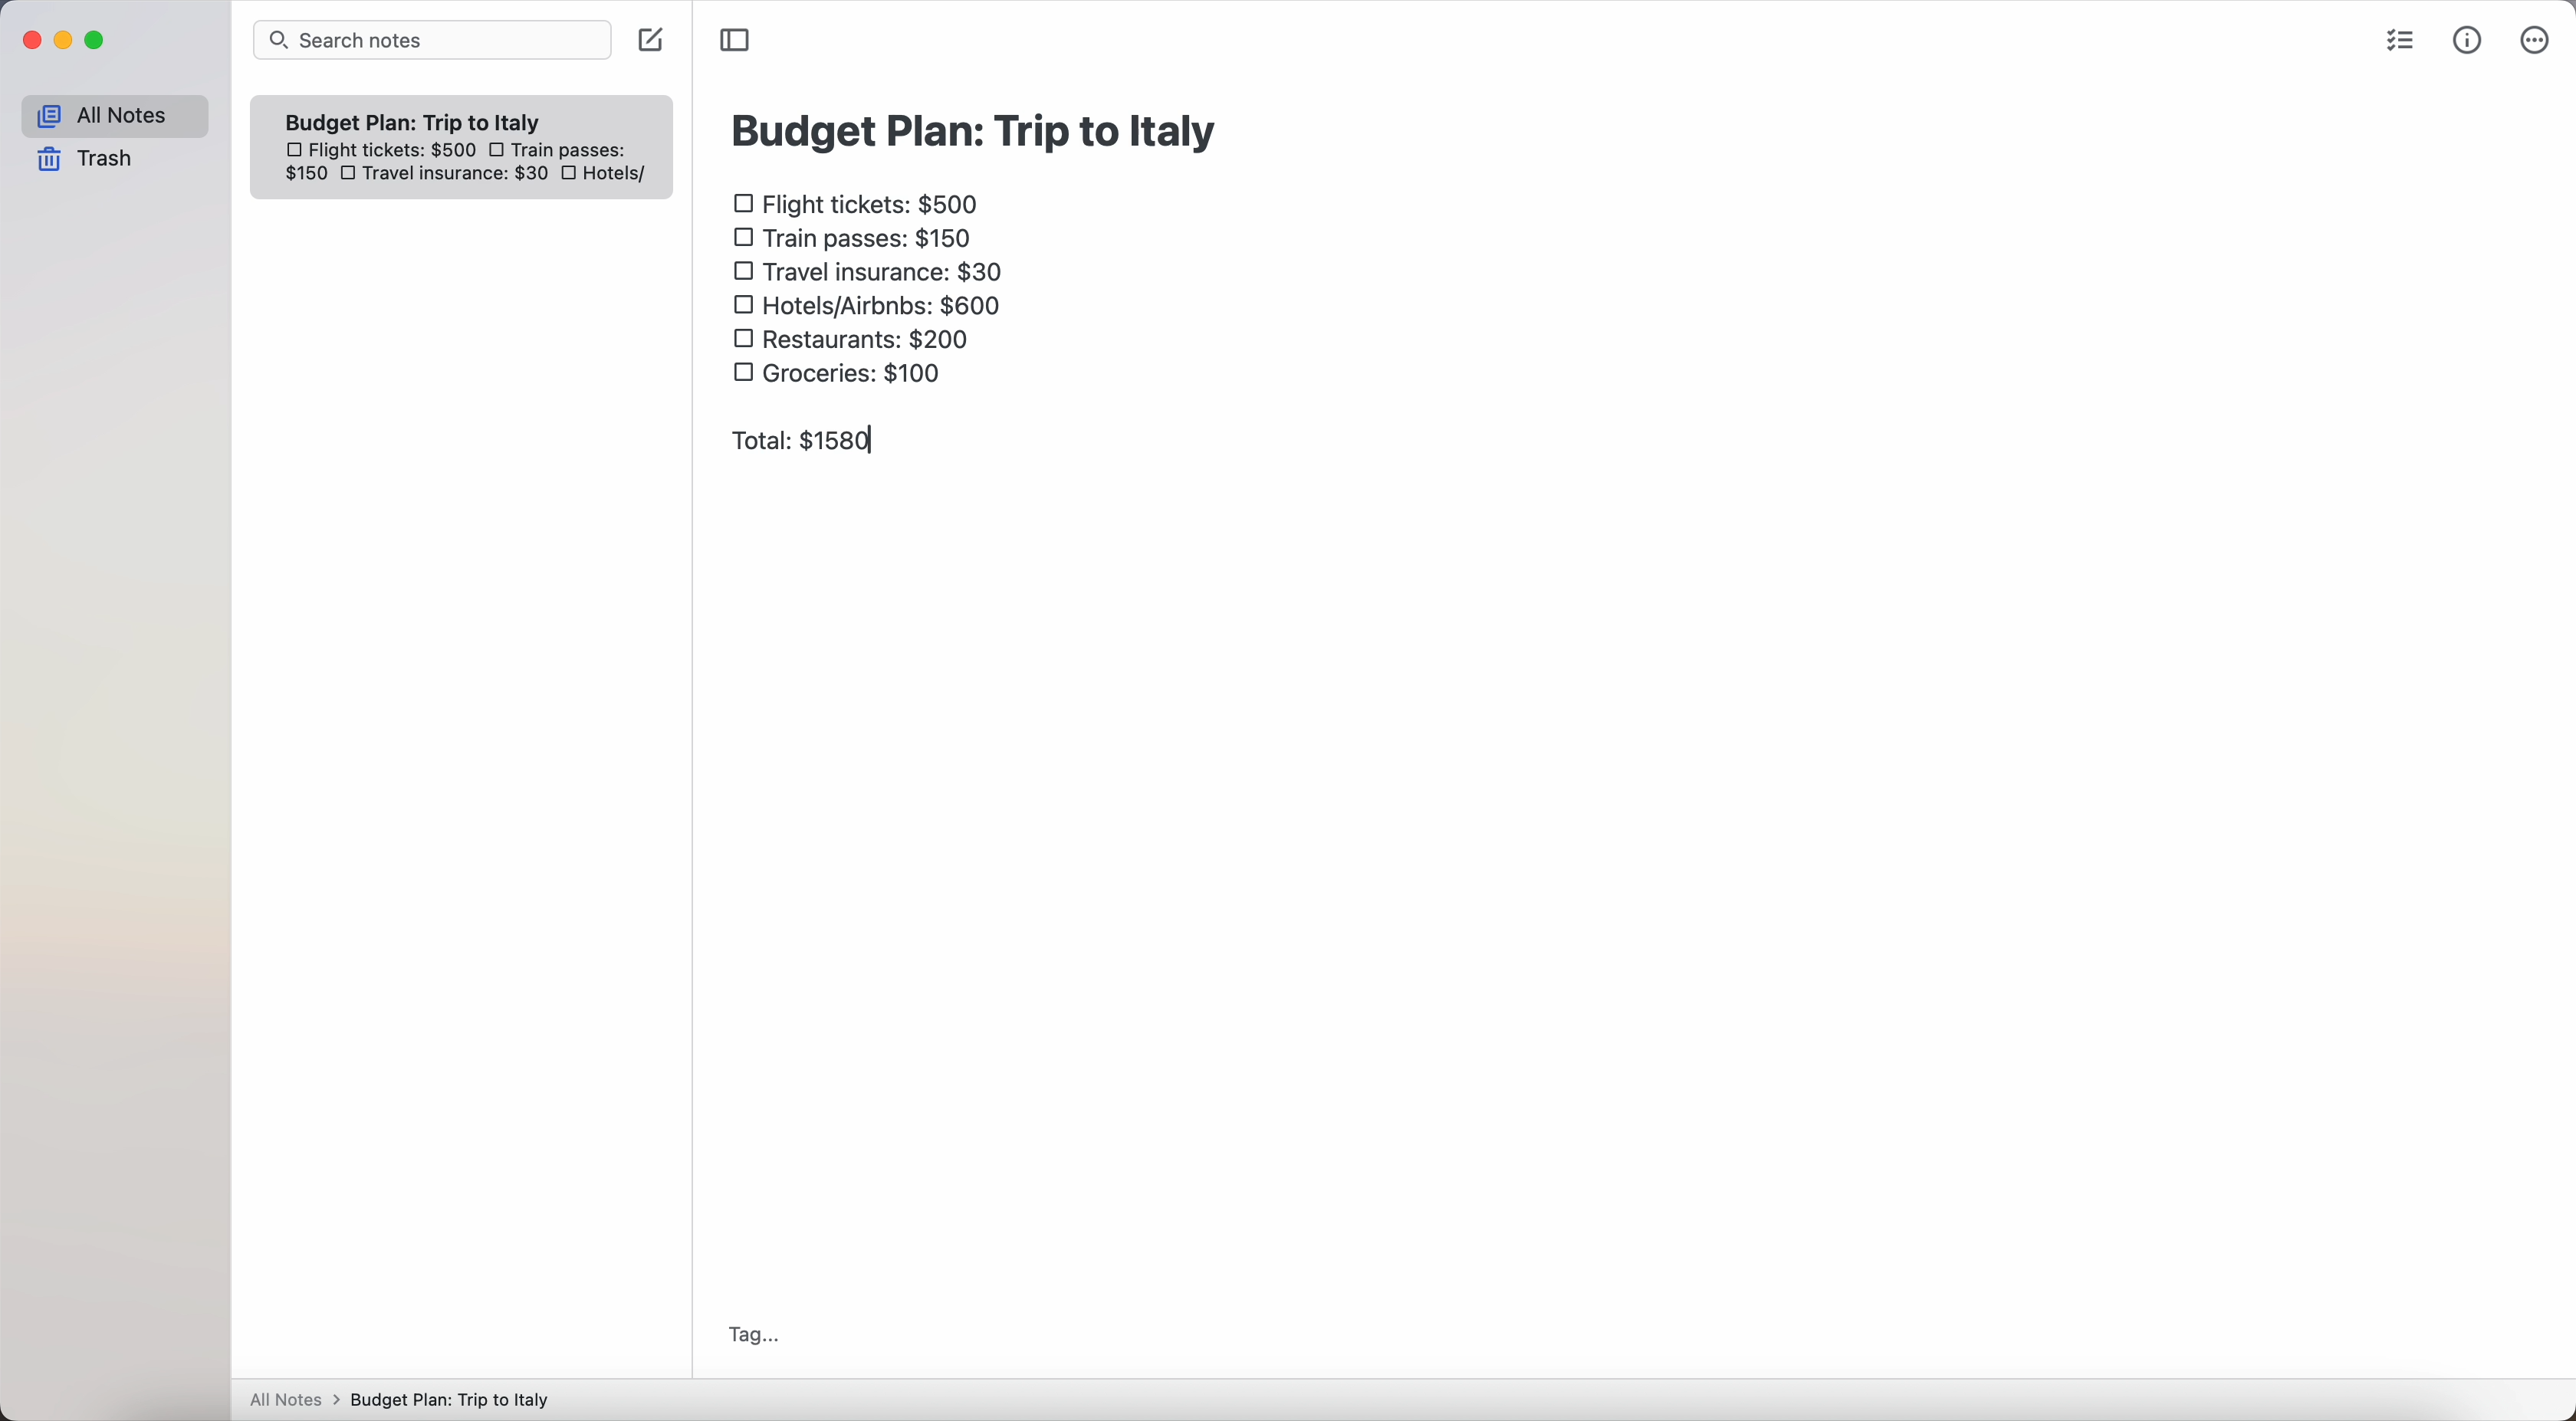 The height and width of the screenshot is (1421, 2576). What do you see at coordinates (304, 177) in the screenshot?
I see `150` at bounding box center [304, 177].